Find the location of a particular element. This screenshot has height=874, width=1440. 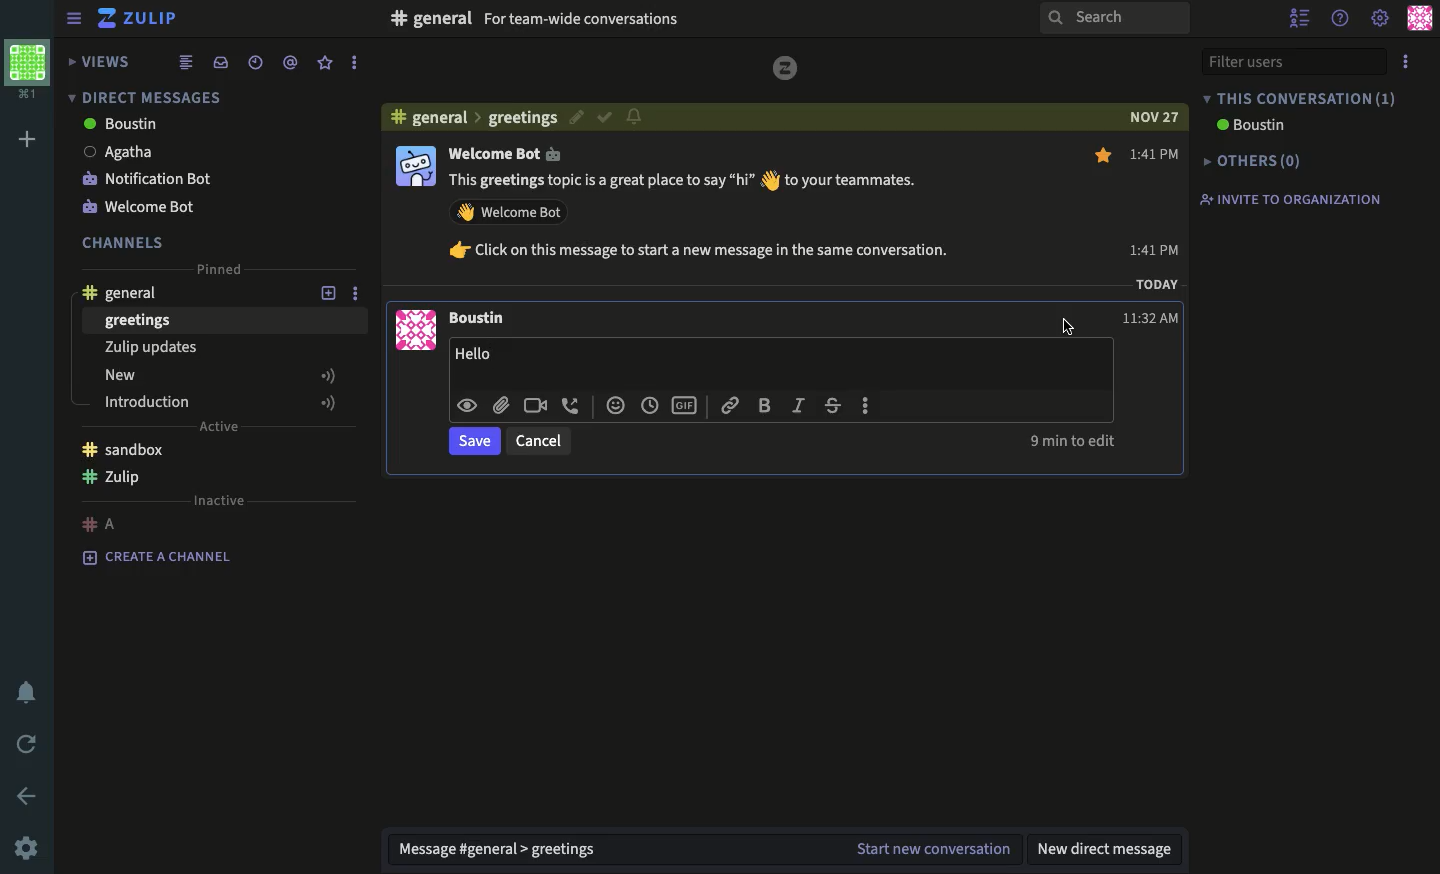

sidebar is located at coordinates (70, 19).